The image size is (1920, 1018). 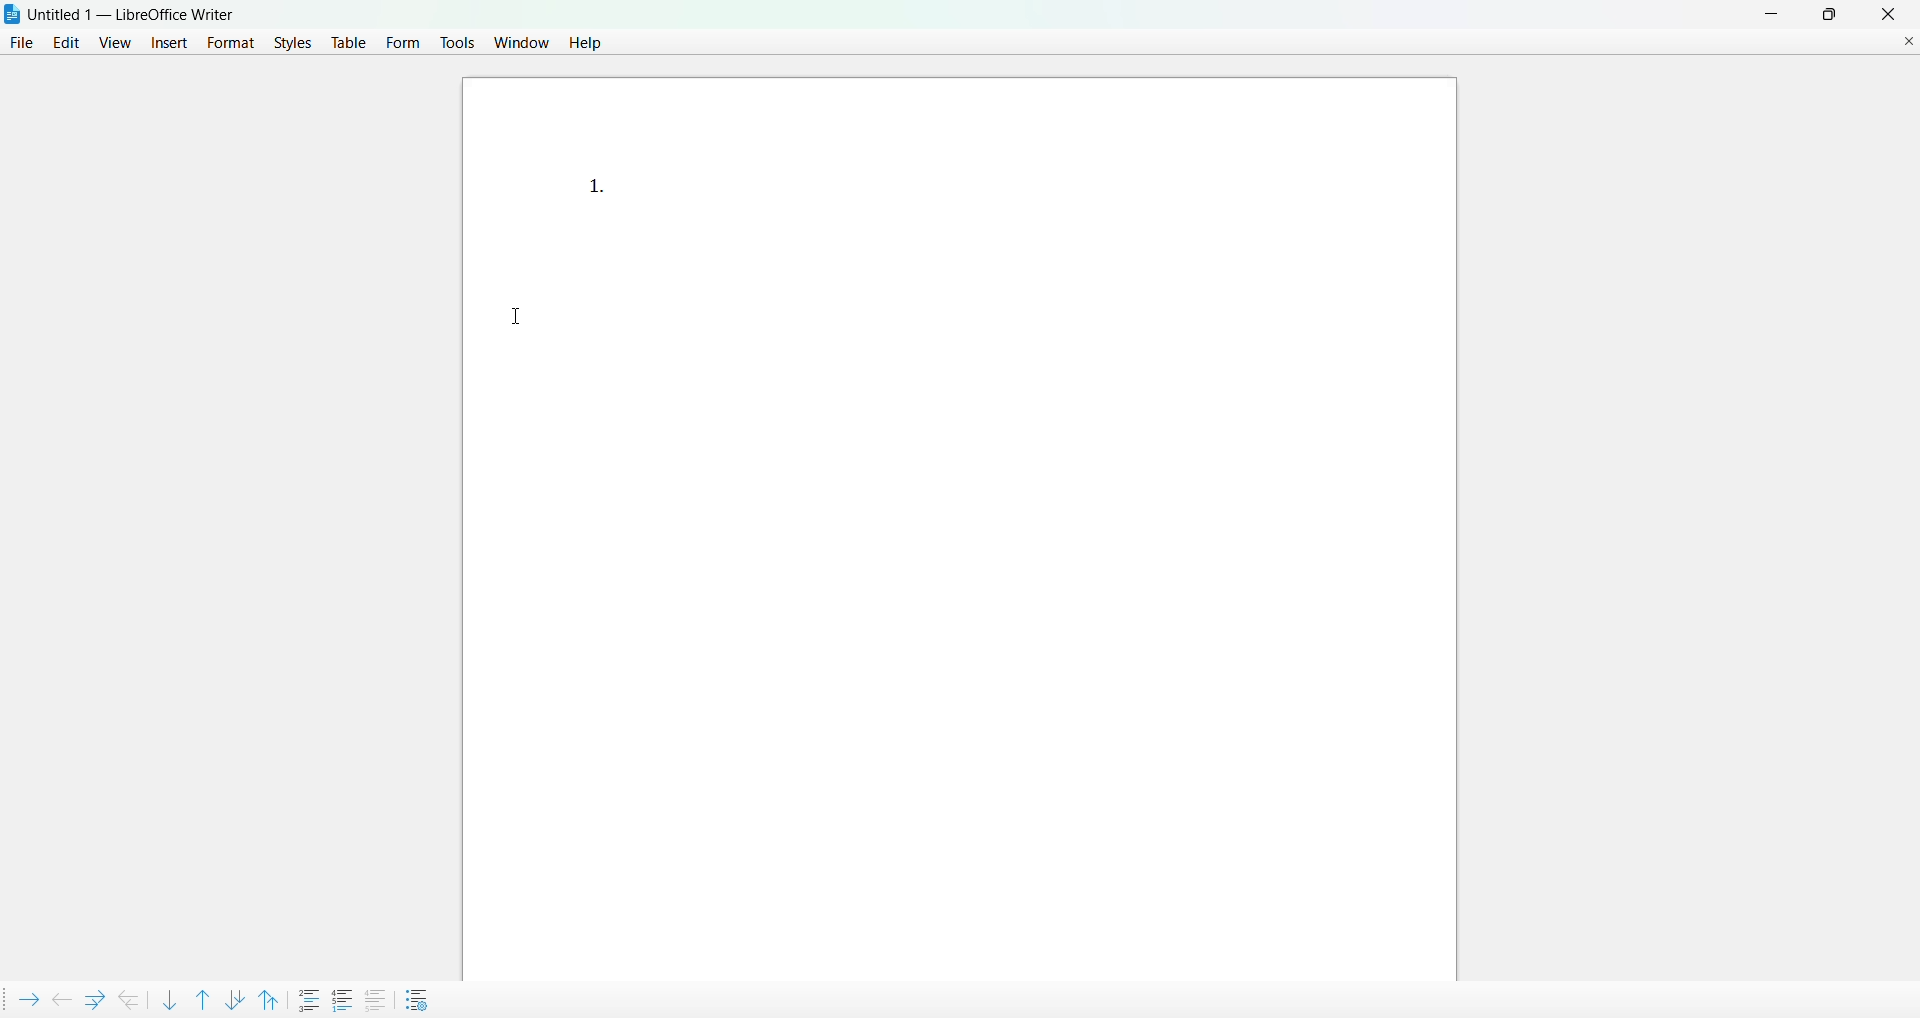 What do you see at coordinates (1909, 40) in the screenshot?
I see `close document` at bounding box center [1909, 40].